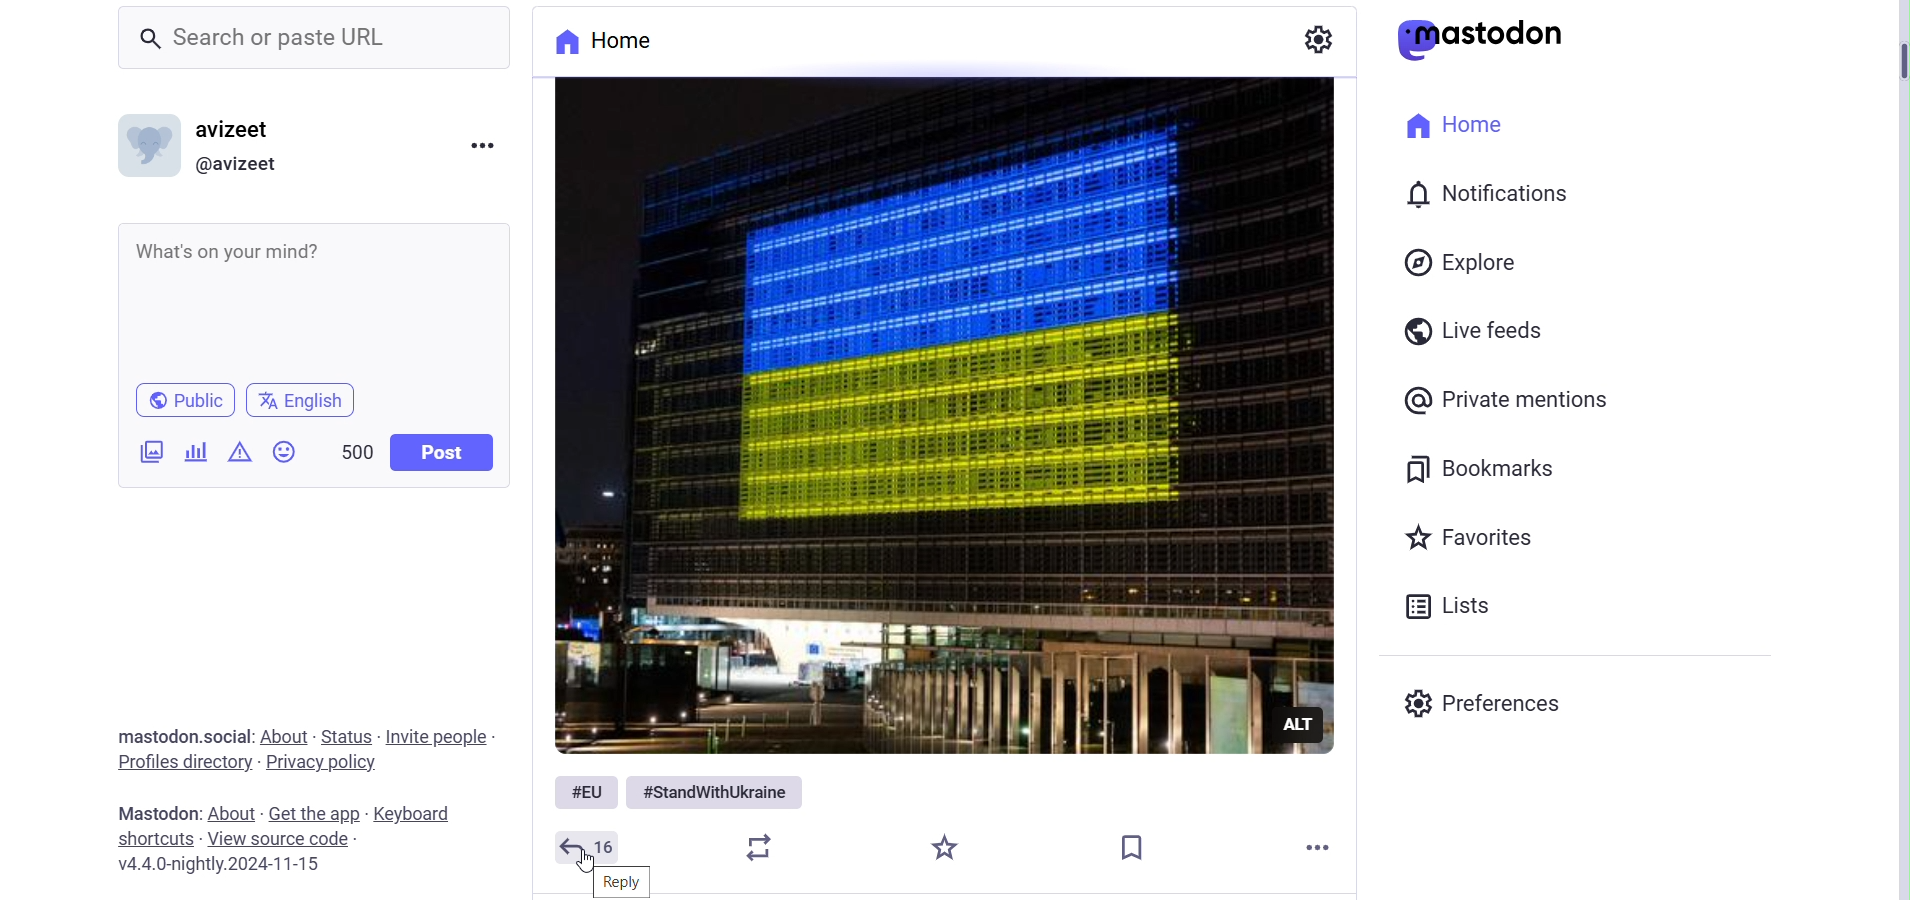 This screenshot has width=1910, height=900. Describe the element at coordinates (243, 129) in the screenshot. I see `Username` at that location.